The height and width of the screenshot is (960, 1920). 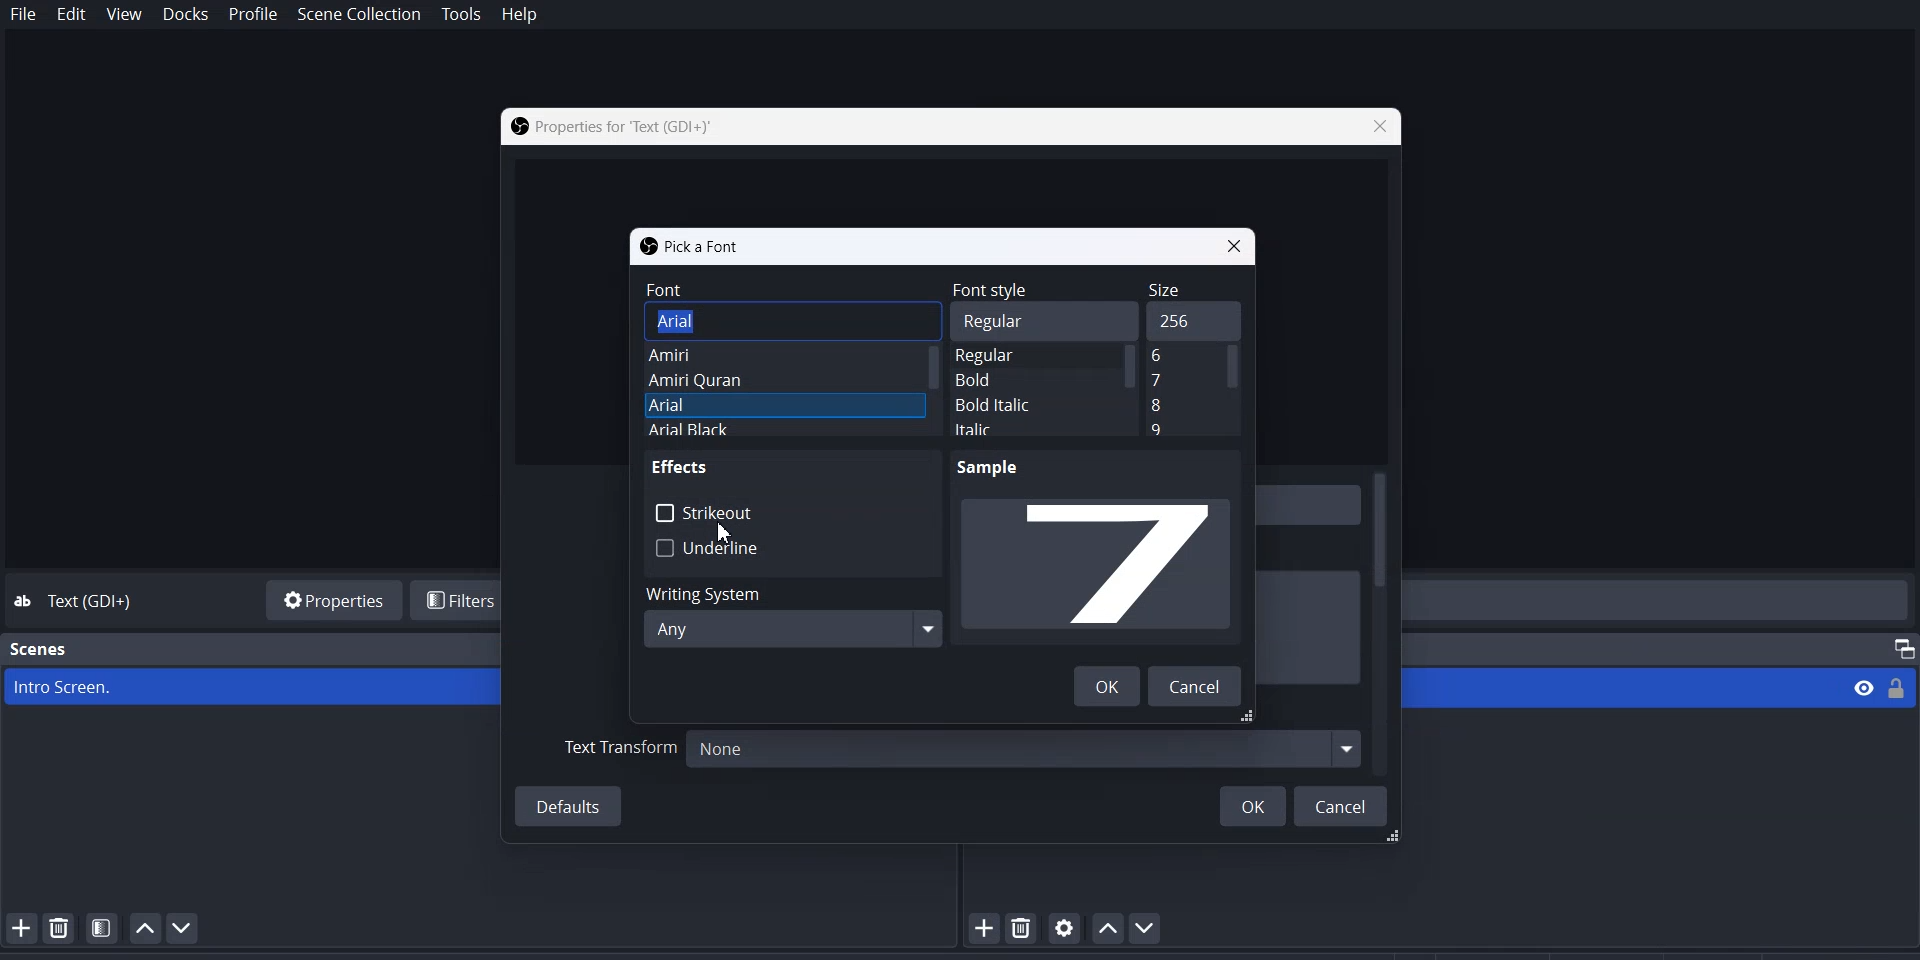 What do you see at coordinates (361, 15) in the screenshot?
I see `Scene collection` at bounding box center [361, 15].